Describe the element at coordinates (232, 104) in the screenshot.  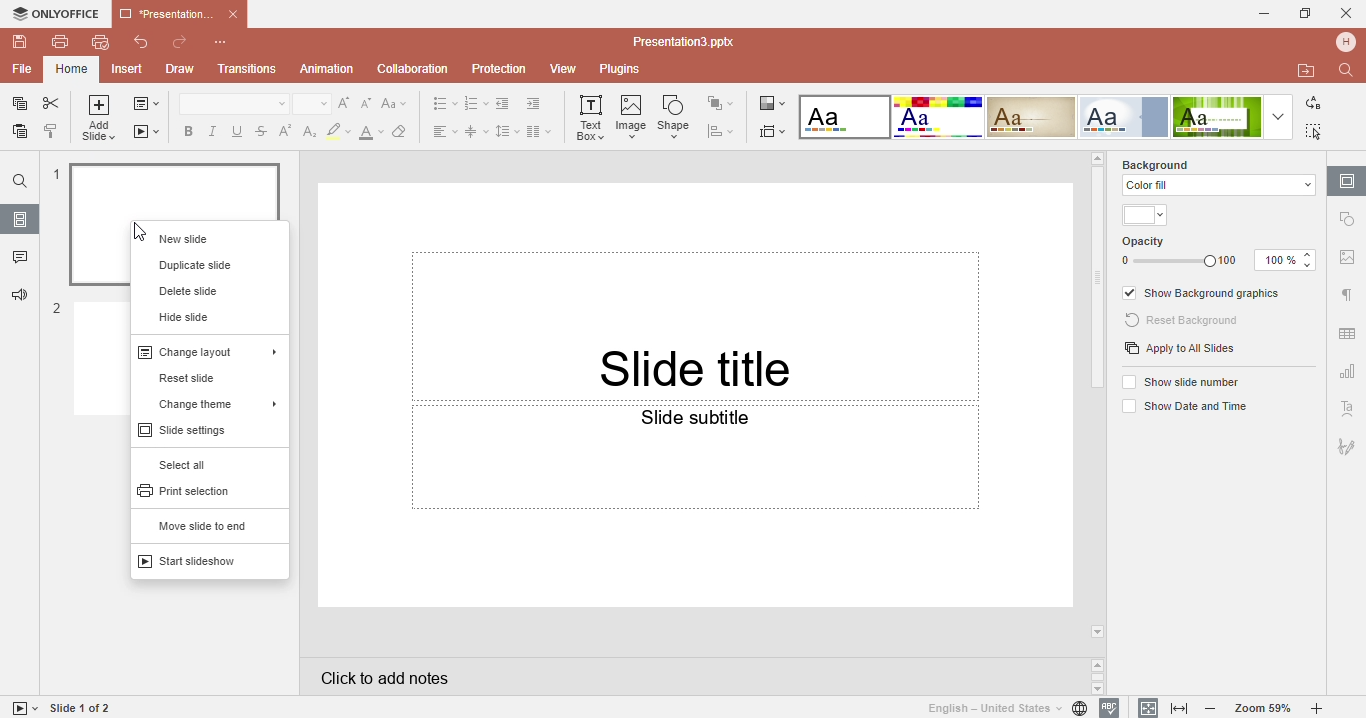
I see `Font` at that location.